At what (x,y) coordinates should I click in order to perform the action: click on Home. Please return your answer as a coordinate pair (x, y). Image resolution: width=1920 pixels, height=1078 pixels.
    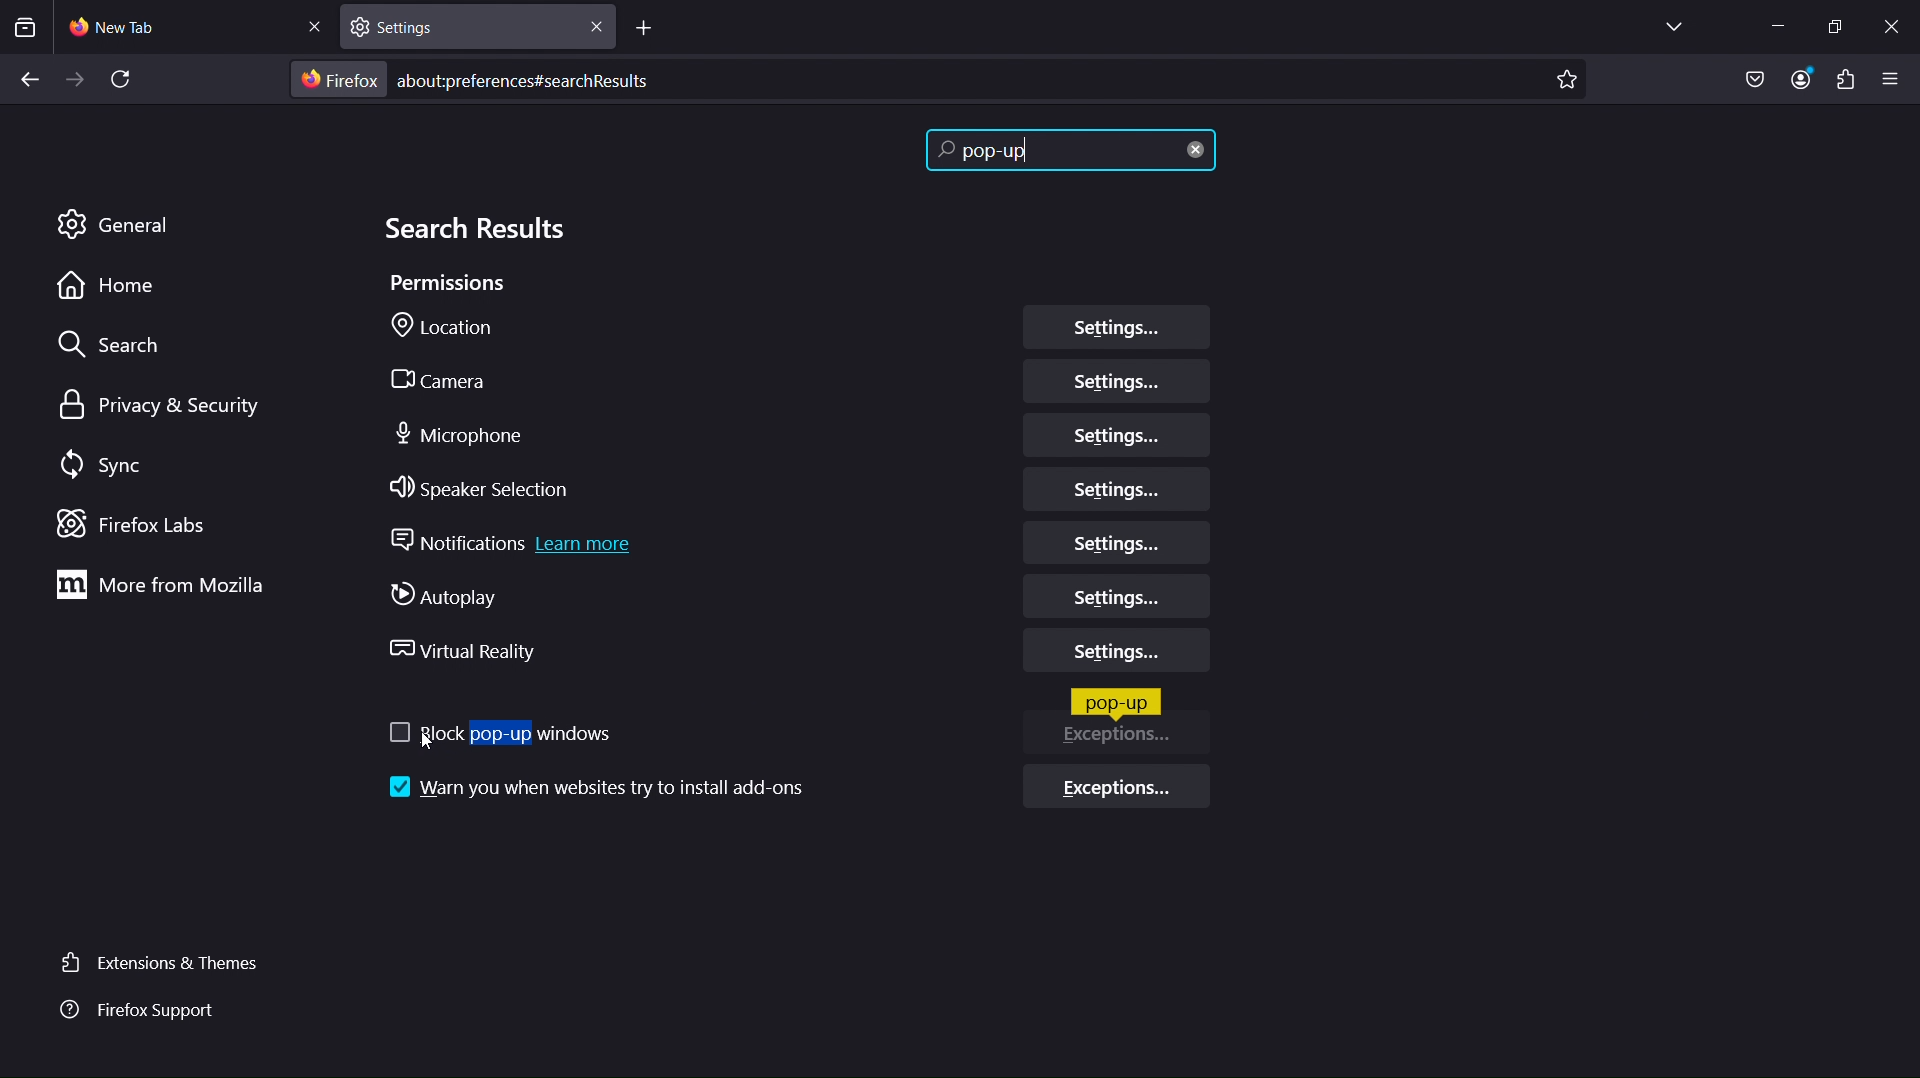
    Looking at the image, I should click on (113, 288).